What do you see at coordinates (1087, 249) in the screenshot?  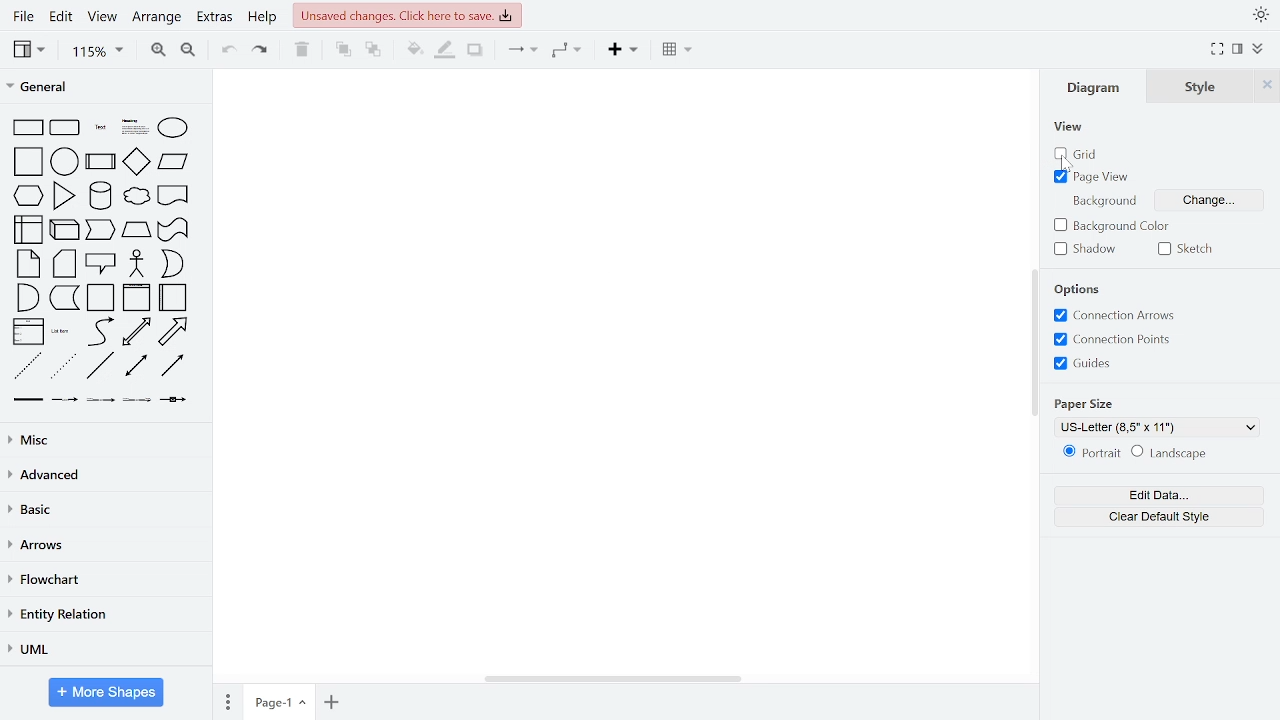 I see `shadow` at bounding box center [1087, 249].